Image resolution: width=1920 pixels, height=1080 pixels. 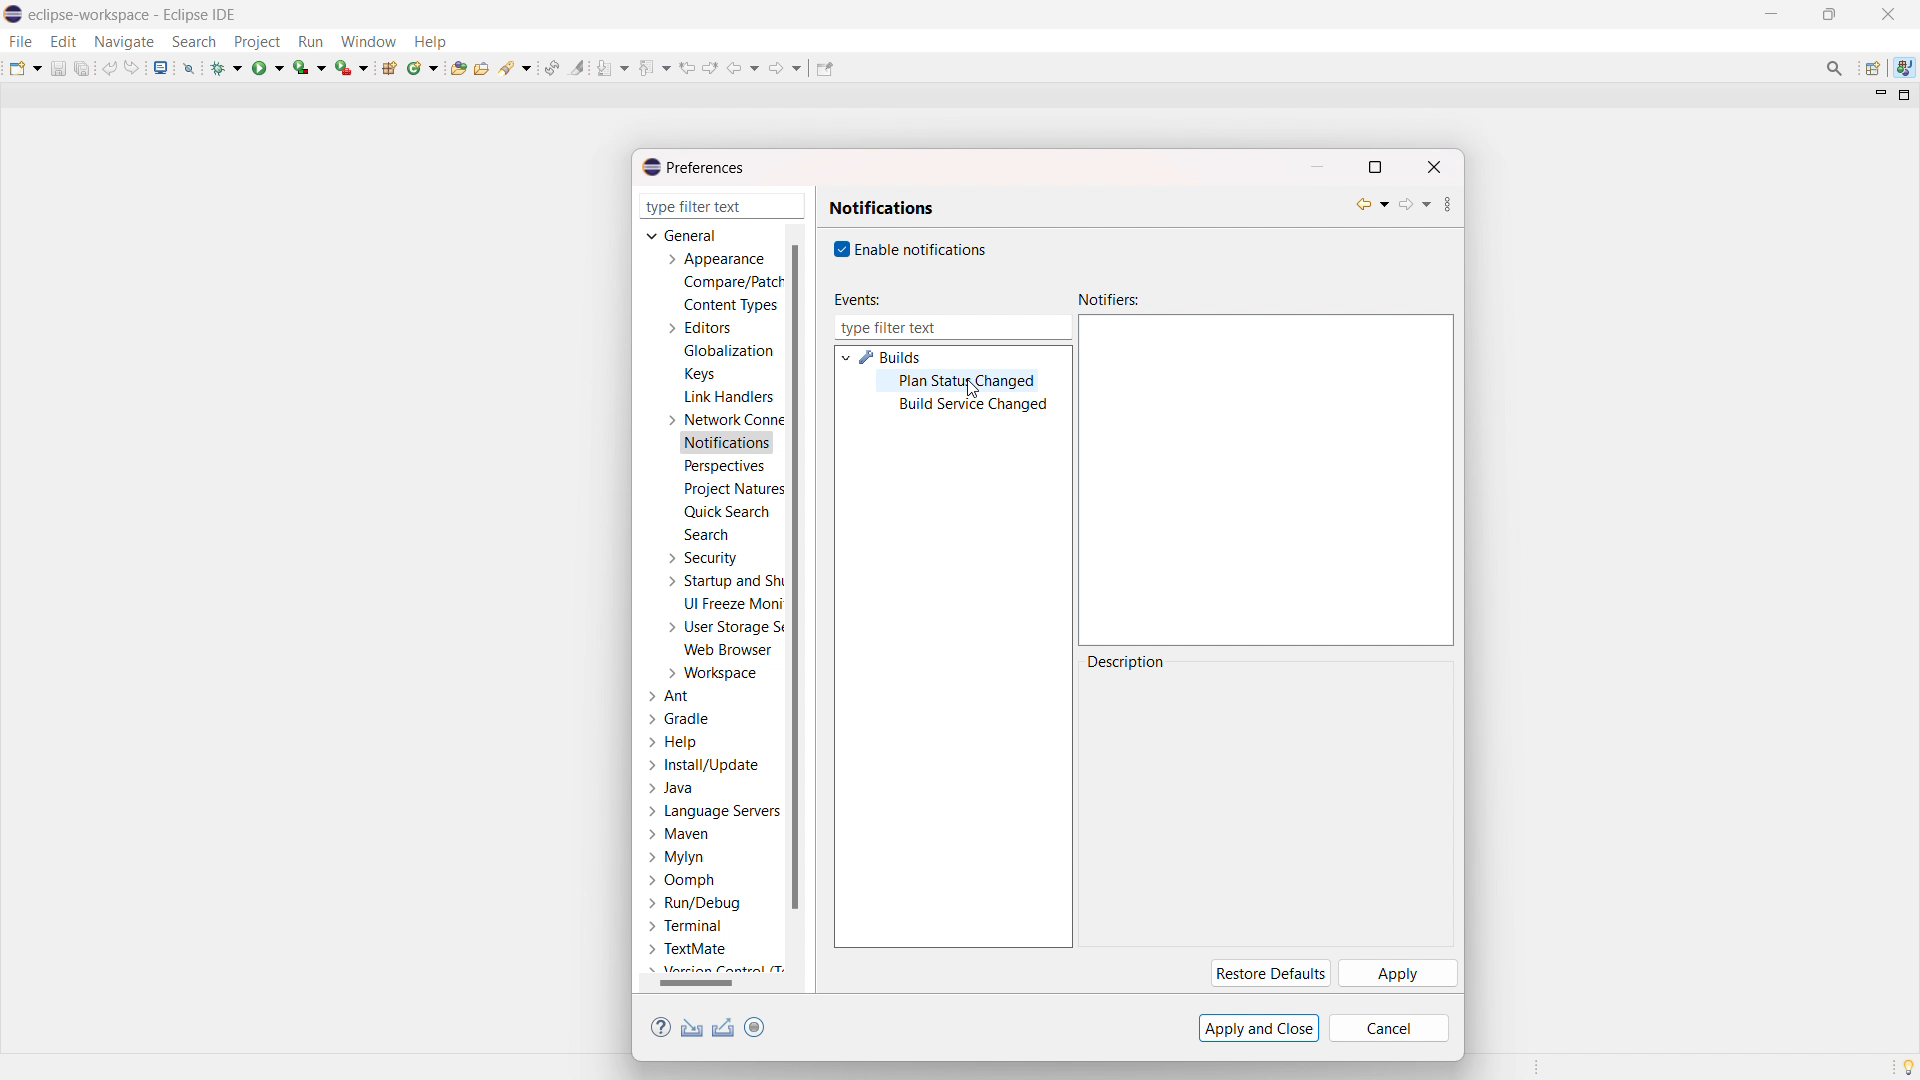 What do you see at coordinates (353, 67) in the screenshot?
I see `run last tool` at bounding box center [353, 67].